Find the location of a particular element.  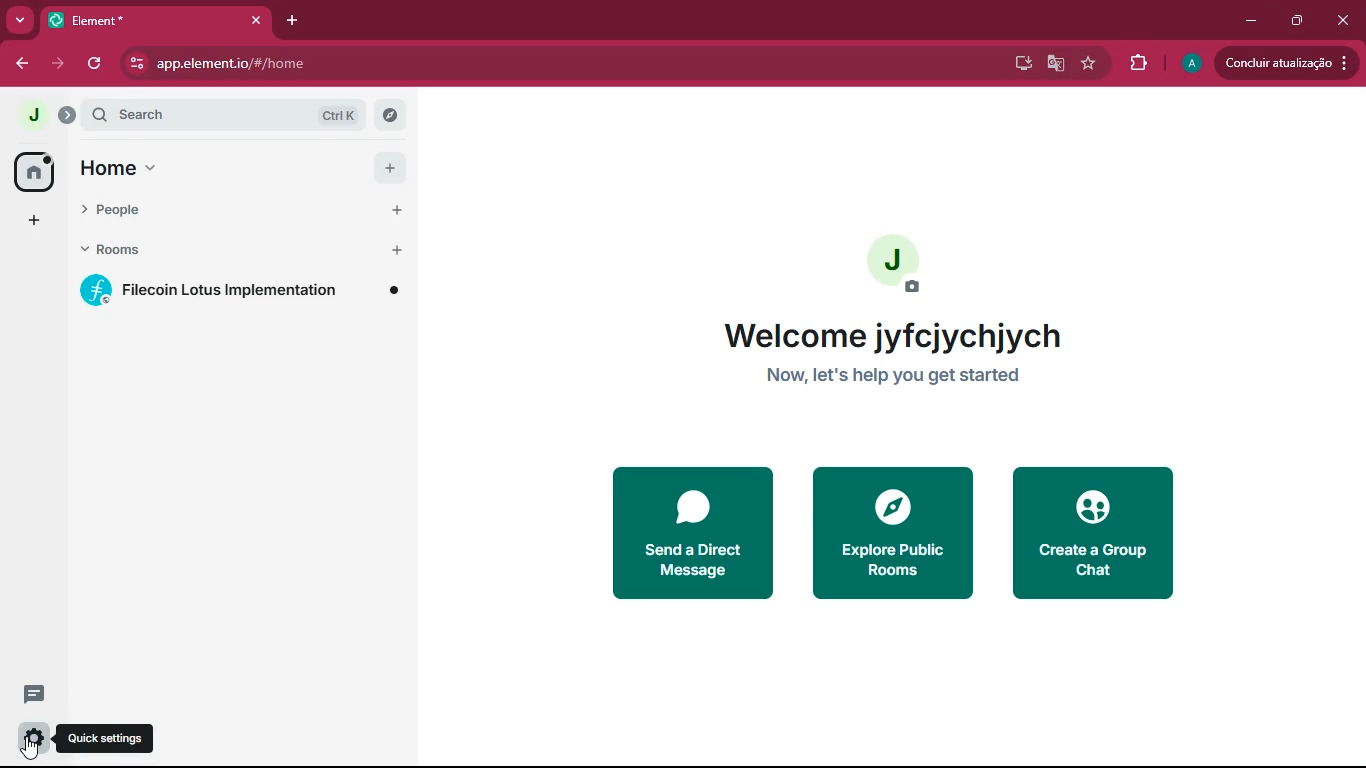

welcome jyfcjychjych is located at coordinates (898, 340).